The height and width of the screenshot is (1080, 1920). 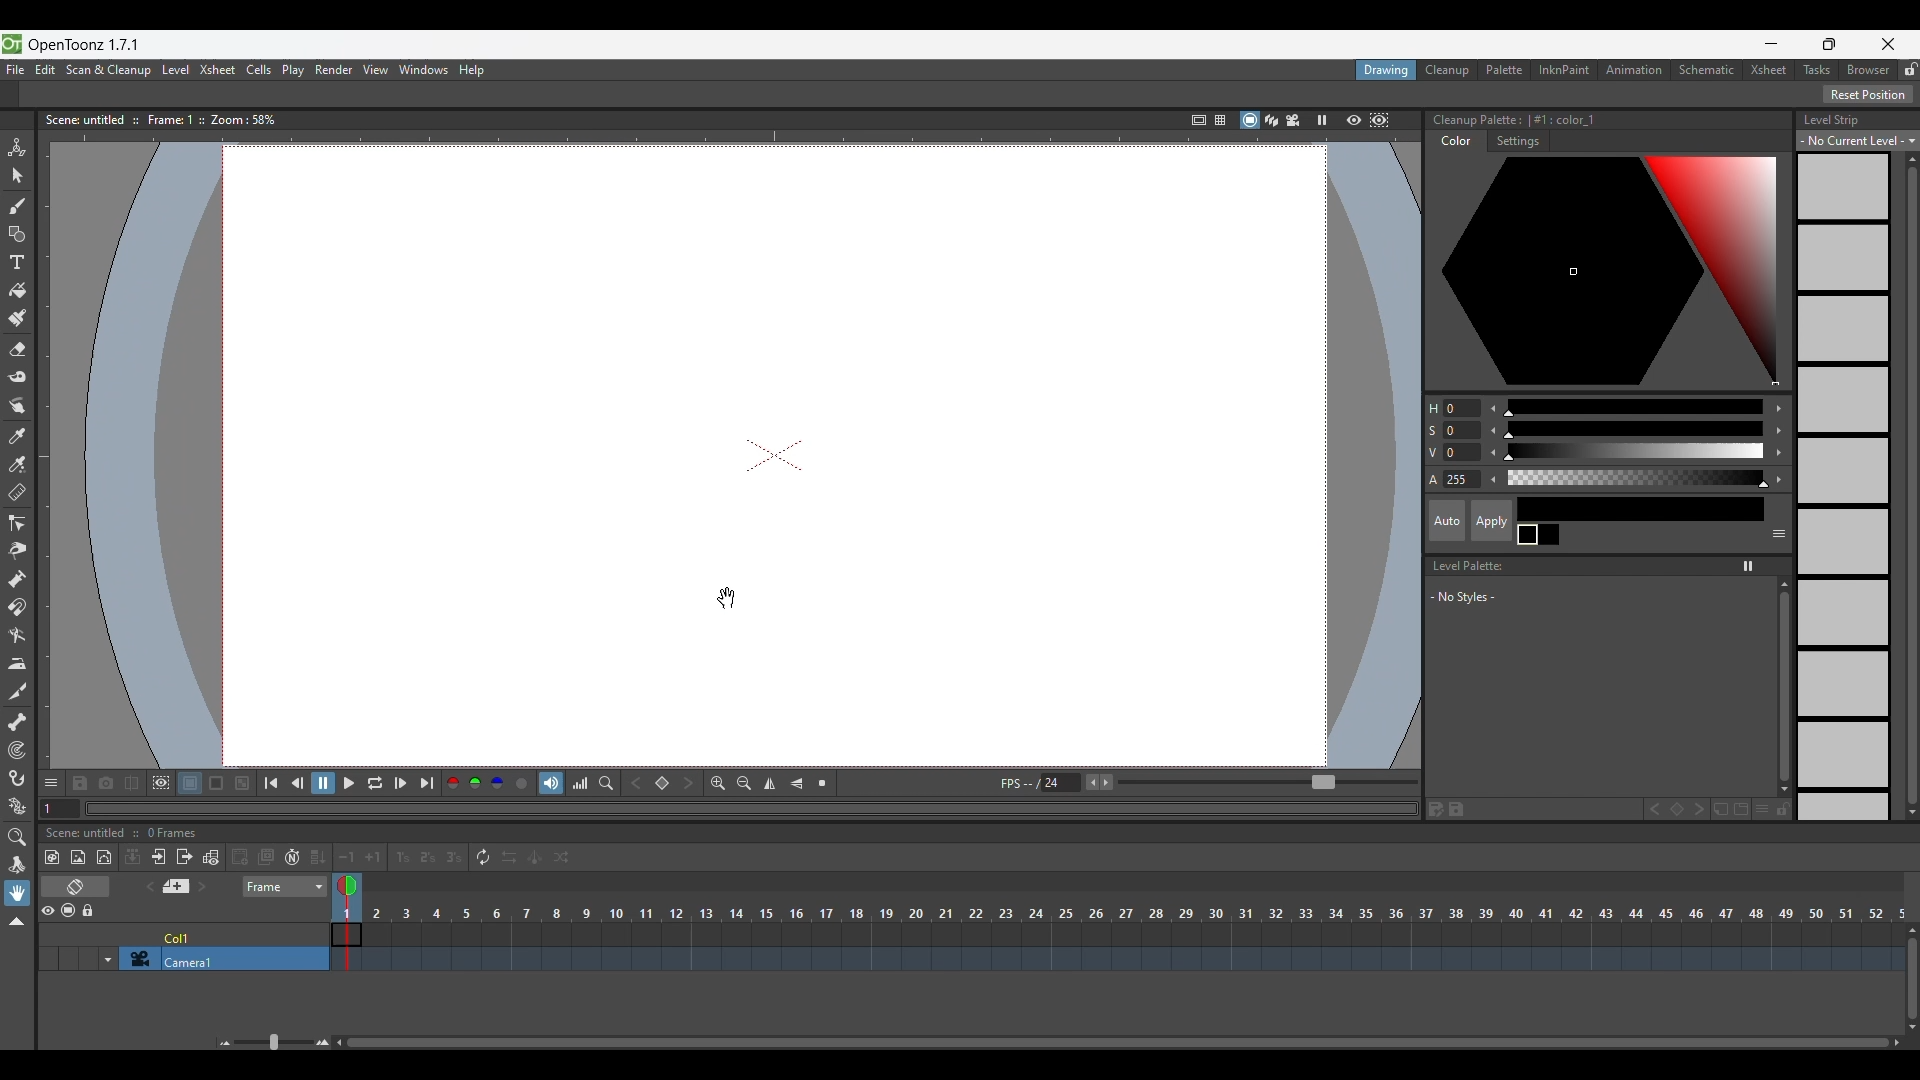 I want to click on Rotate tool, so click(x=17, y=865).